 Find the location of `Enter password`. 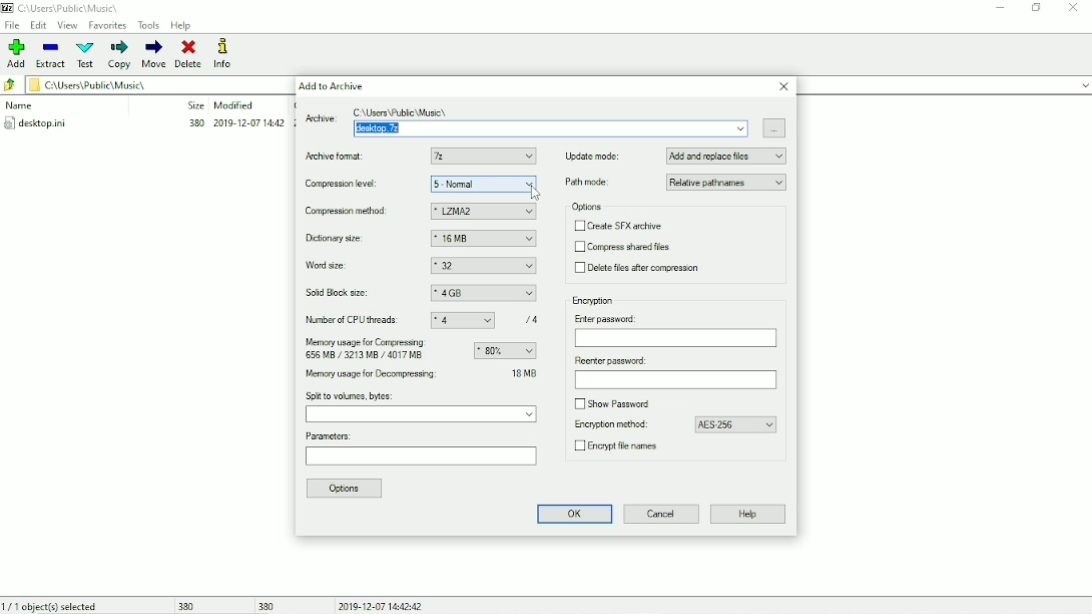

Enter password is located at coordinates (676, 339).